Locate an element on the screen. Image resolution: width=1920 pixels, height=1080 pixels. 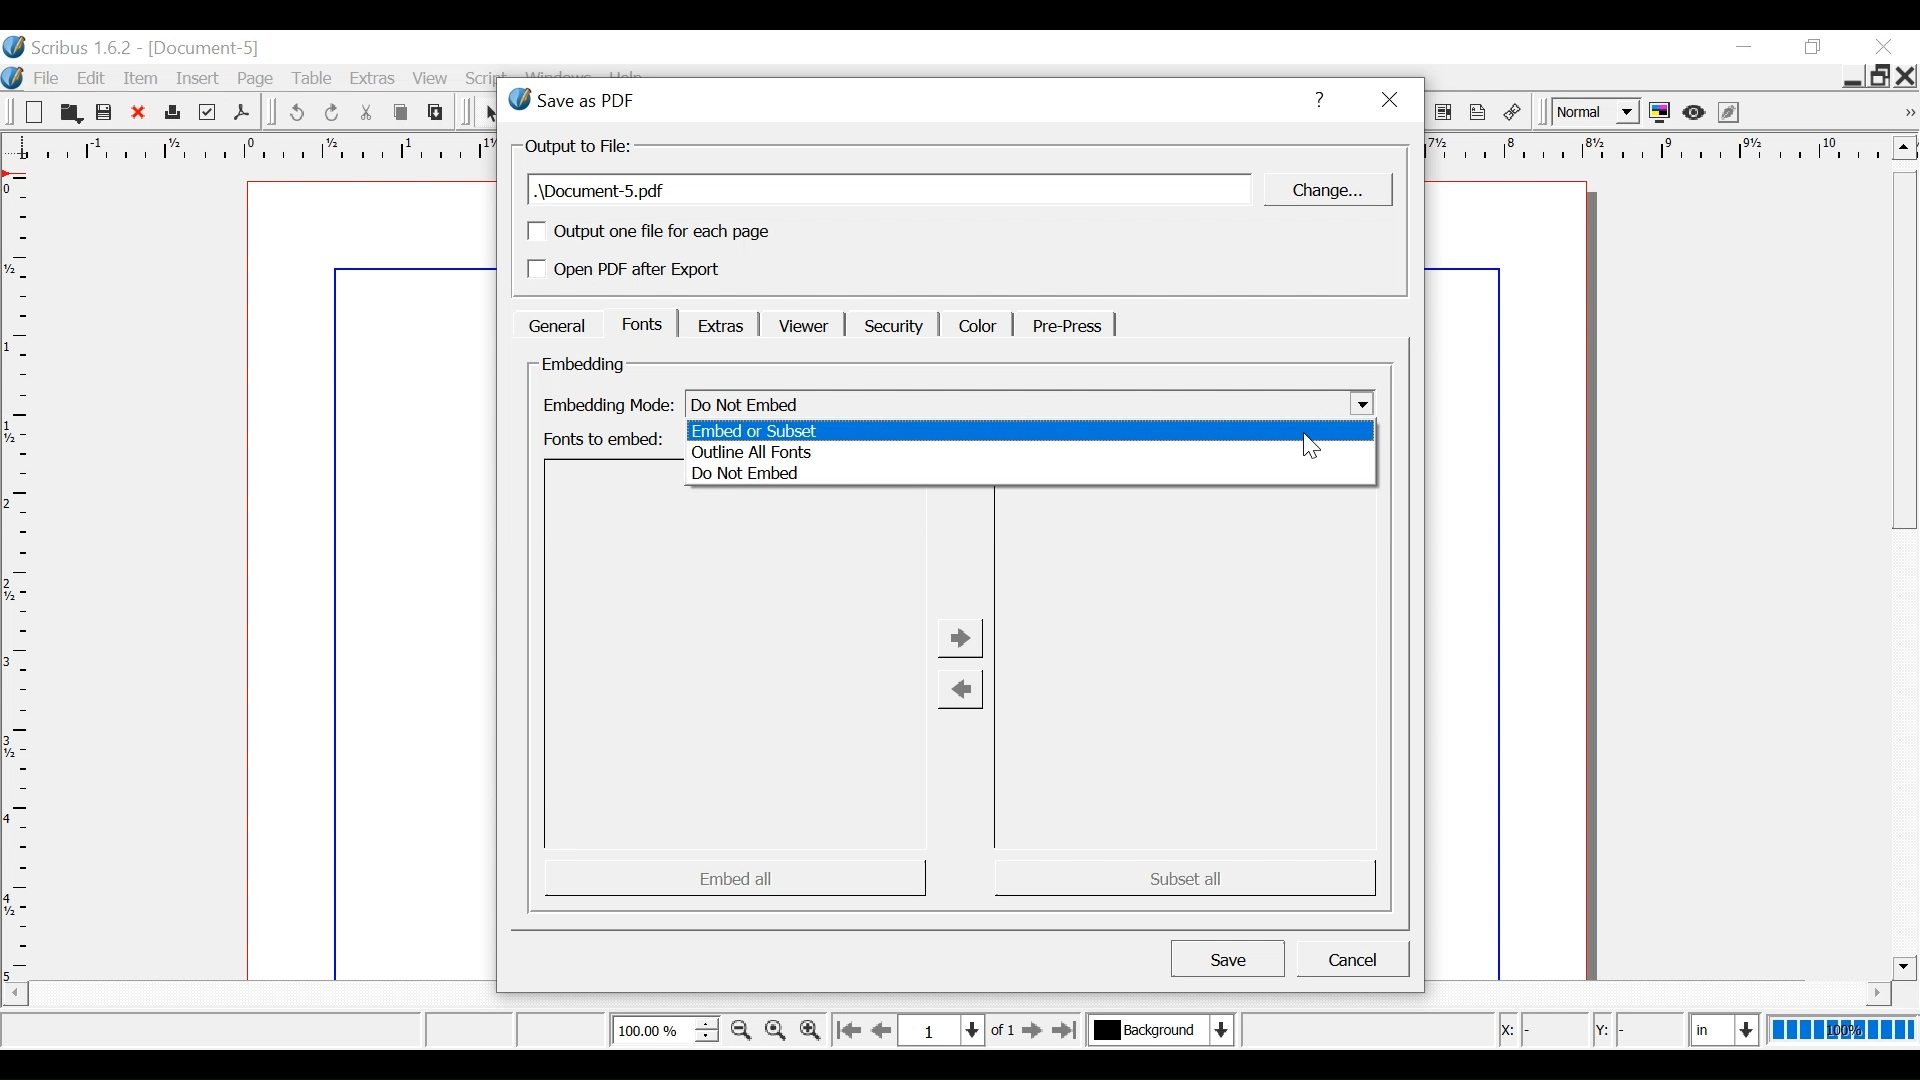
Select the image preview quality is located at coordinates (1593, 113).